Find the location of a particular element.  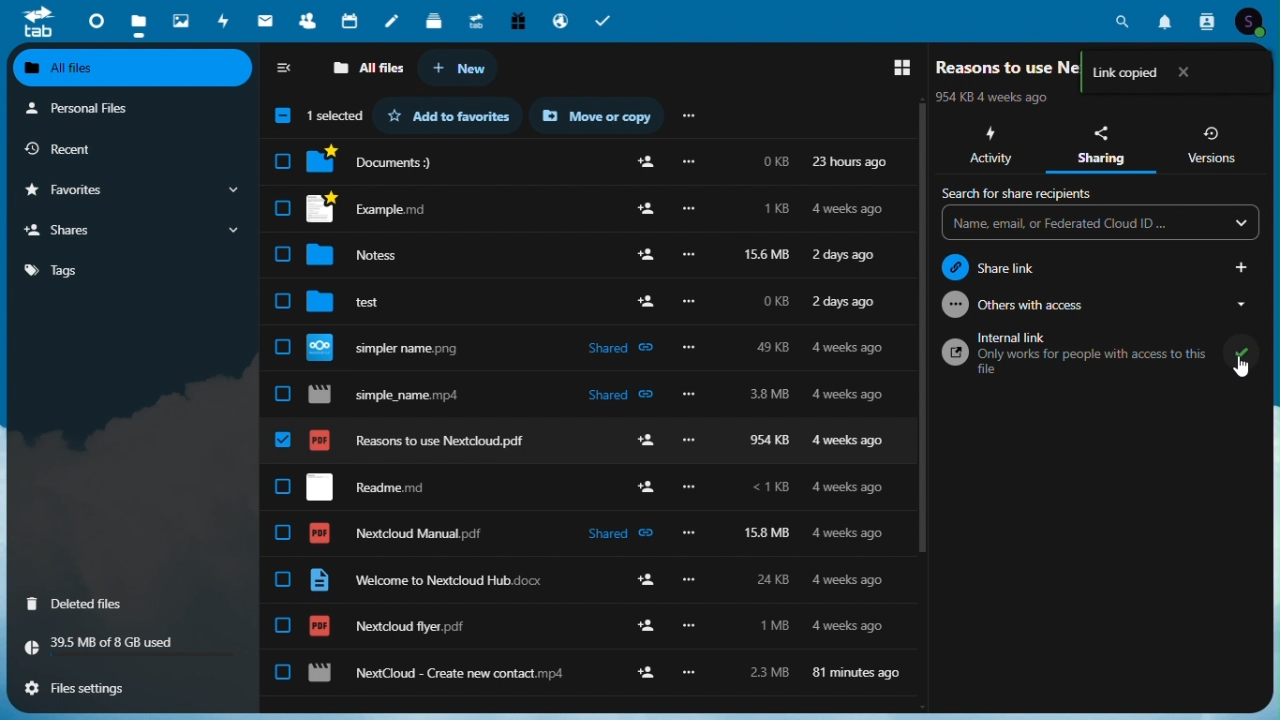

0kb is located at coordinates (773, 163).